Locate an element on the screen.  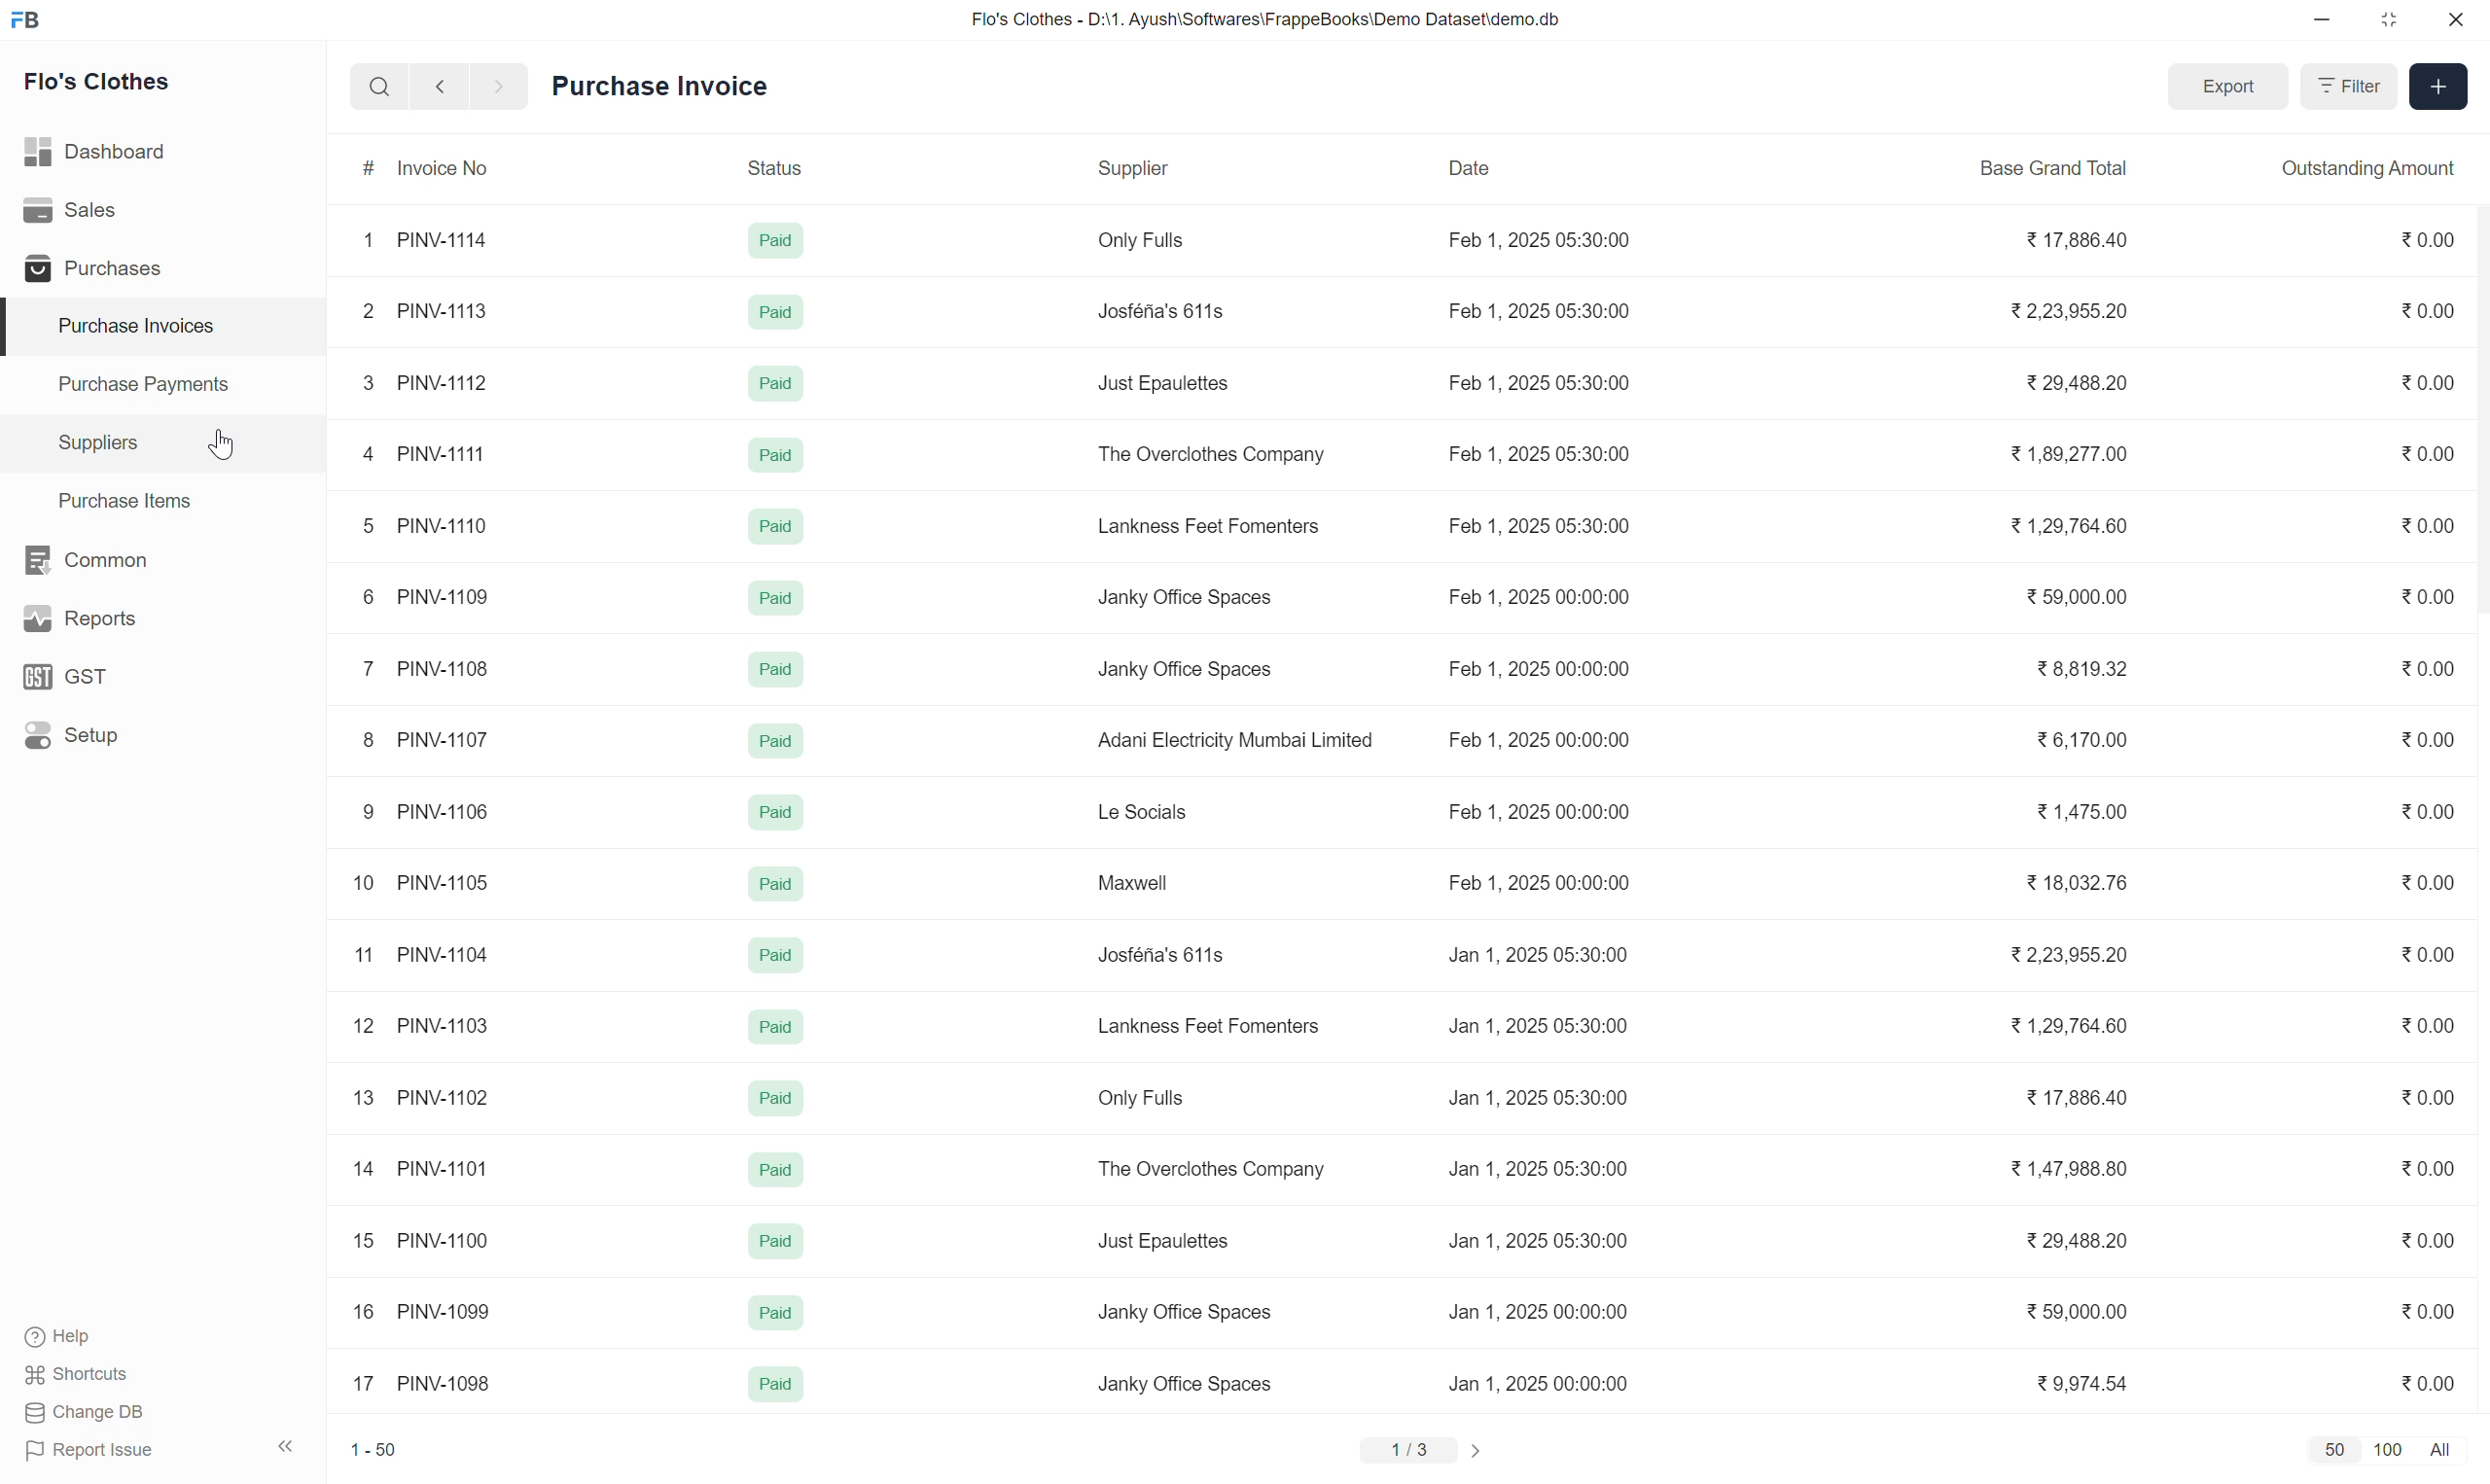
Sales is located at coordinates (162, 210).